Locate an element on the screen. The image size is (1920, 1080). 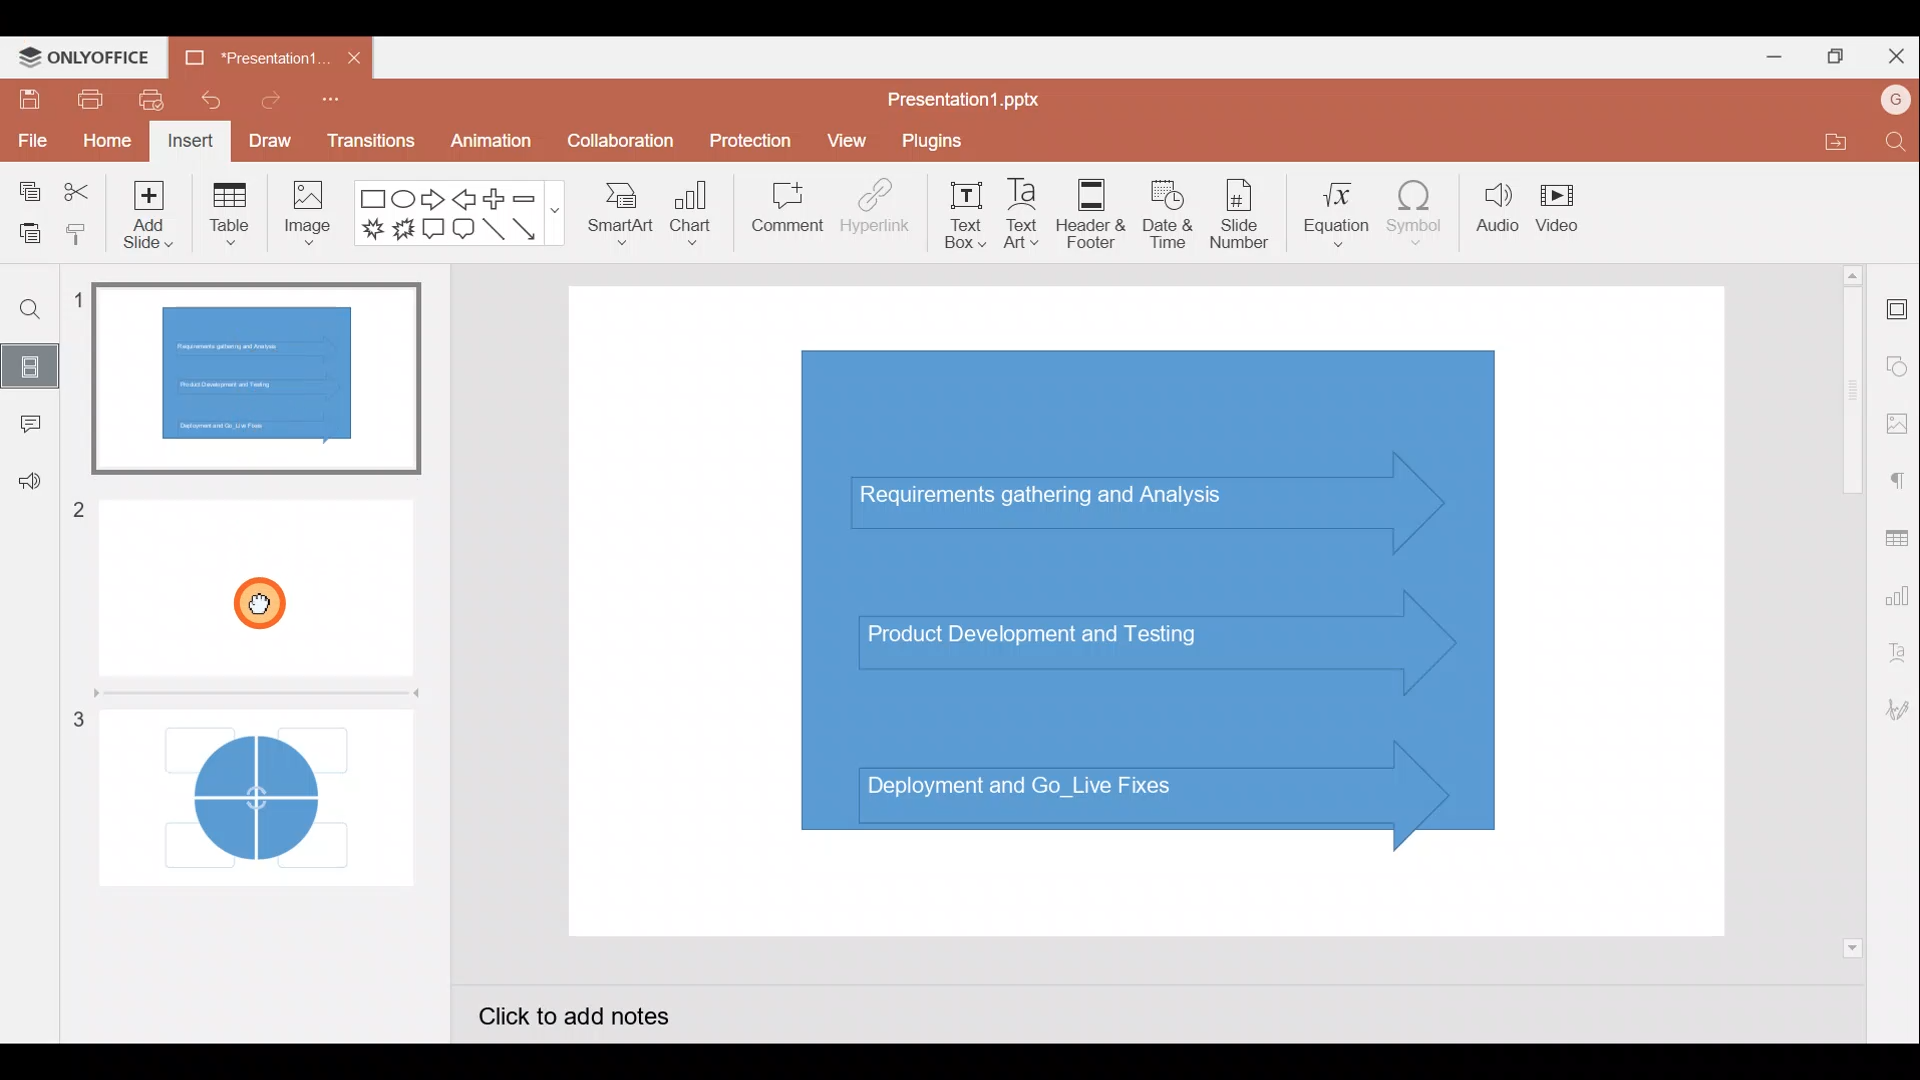
Cut is located at coordinates (76, 187).